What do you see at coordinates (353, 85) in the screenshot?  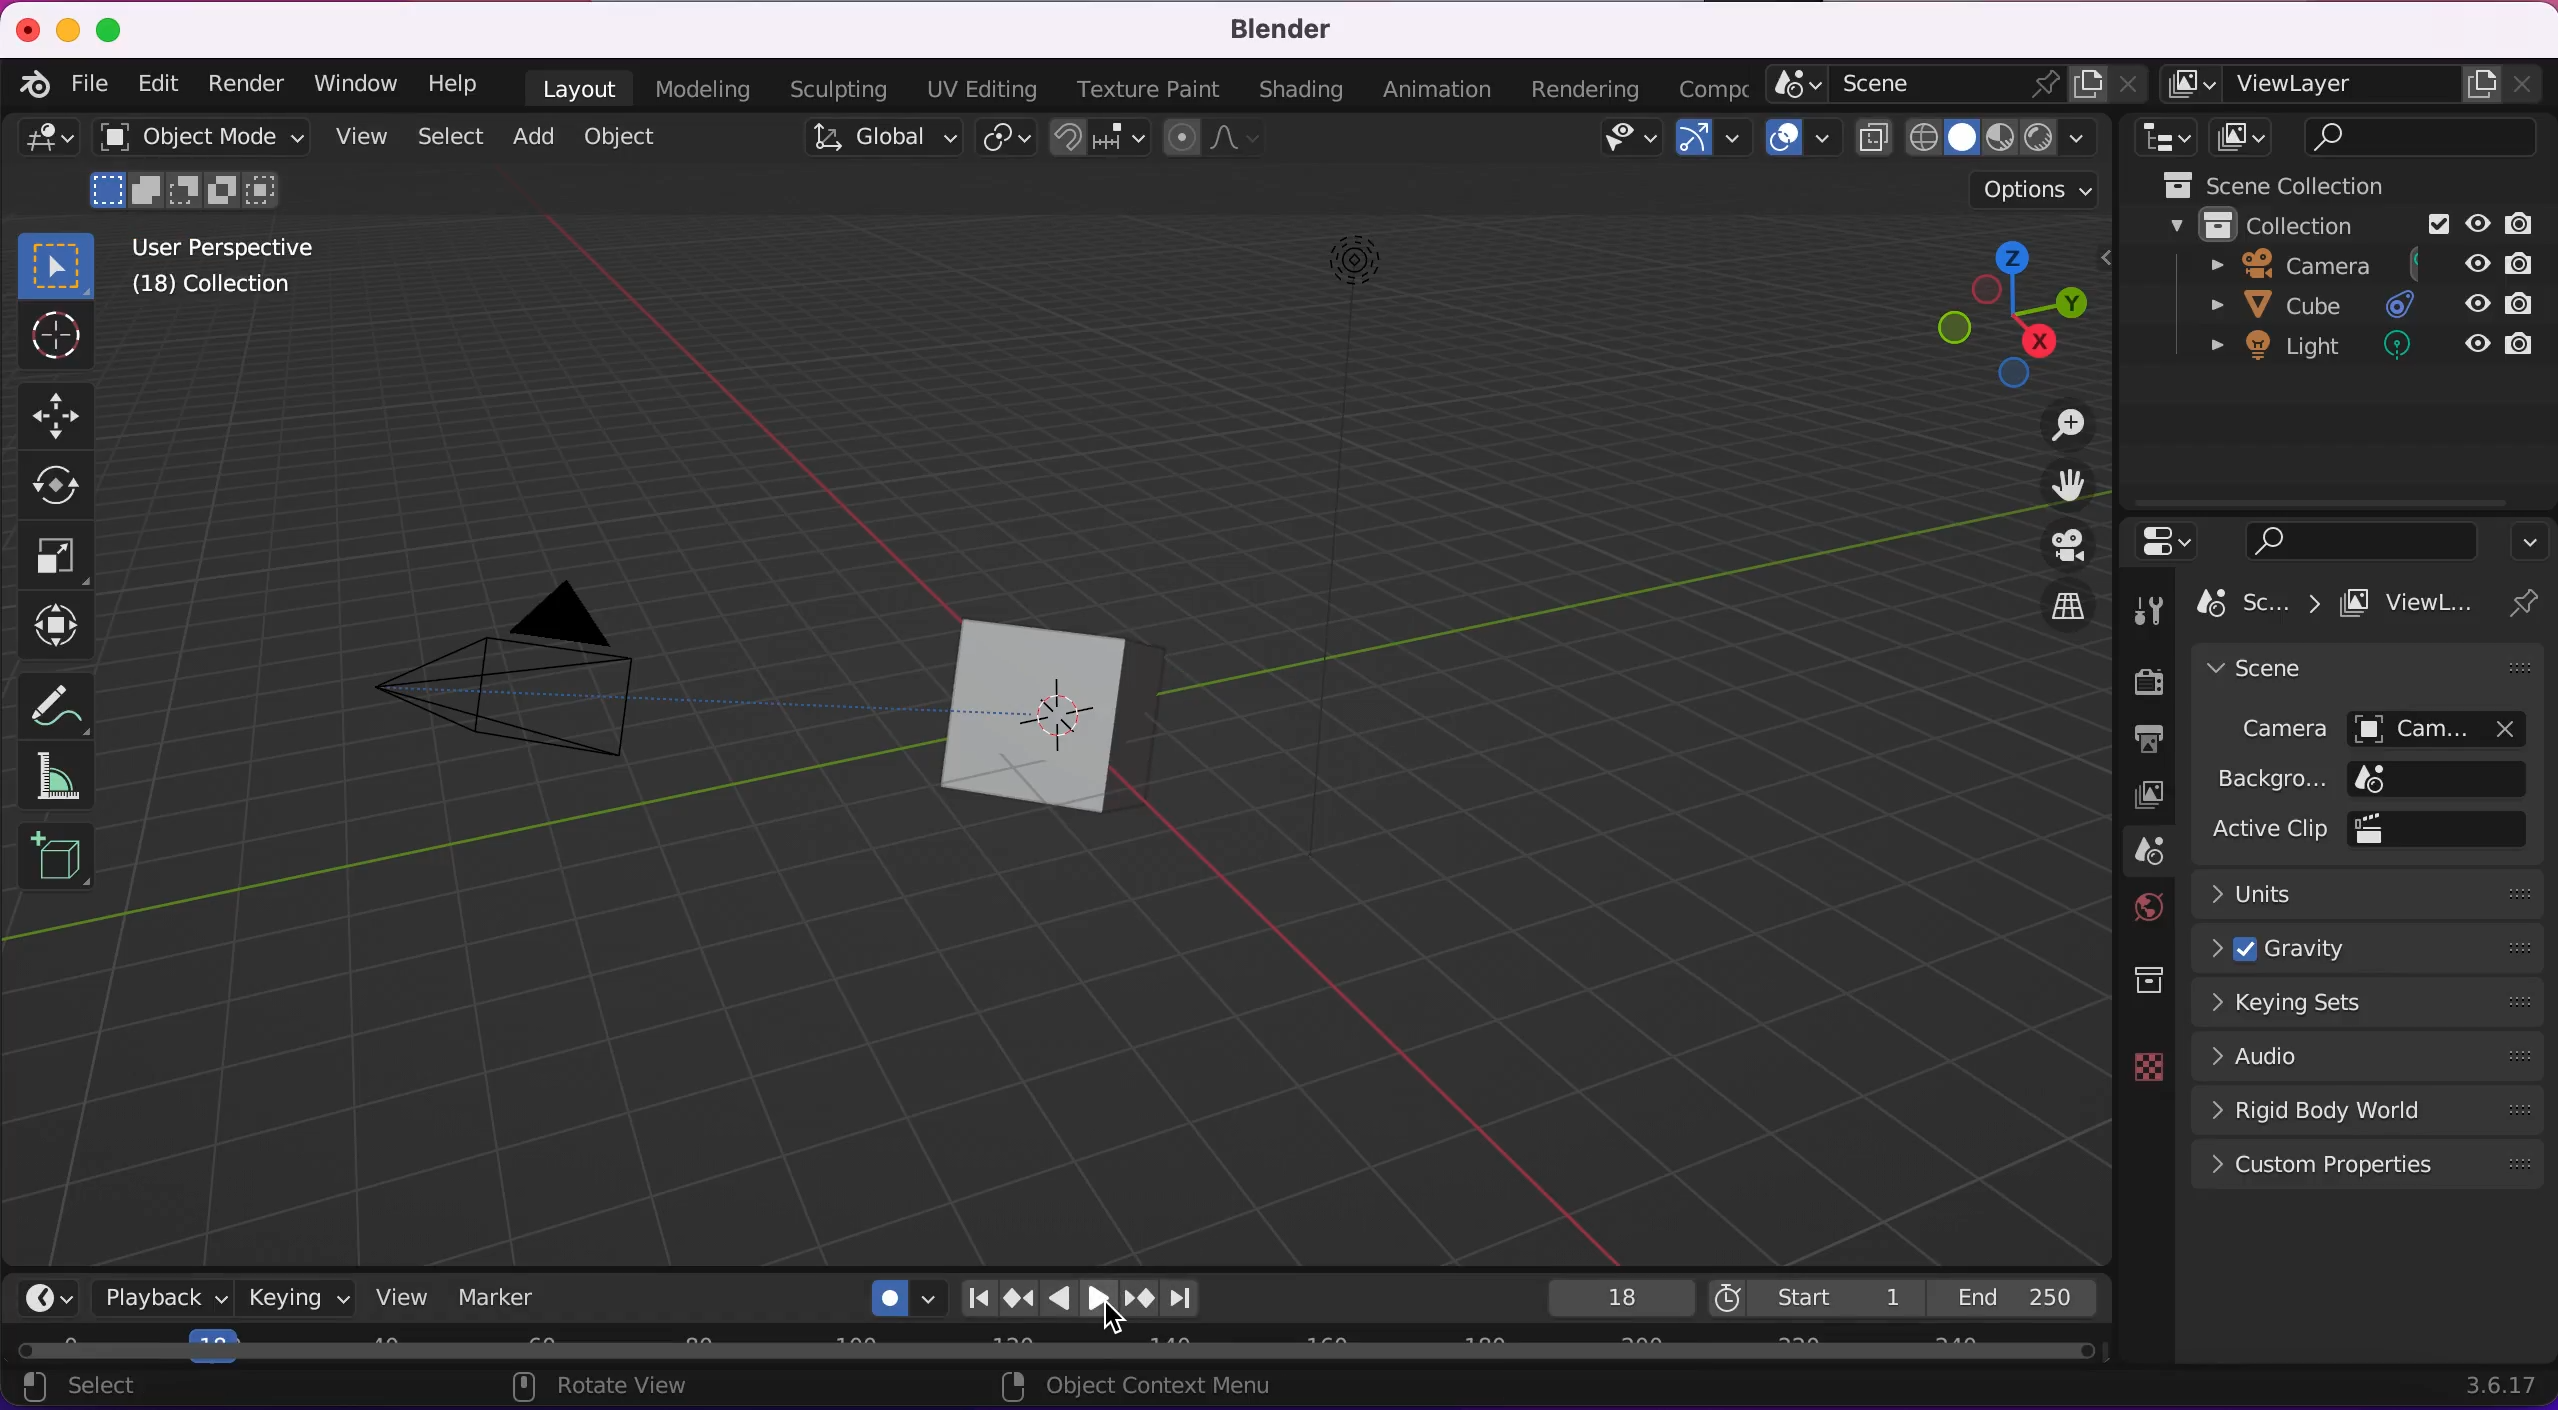 I see `window` at bounding box center [353, 85].